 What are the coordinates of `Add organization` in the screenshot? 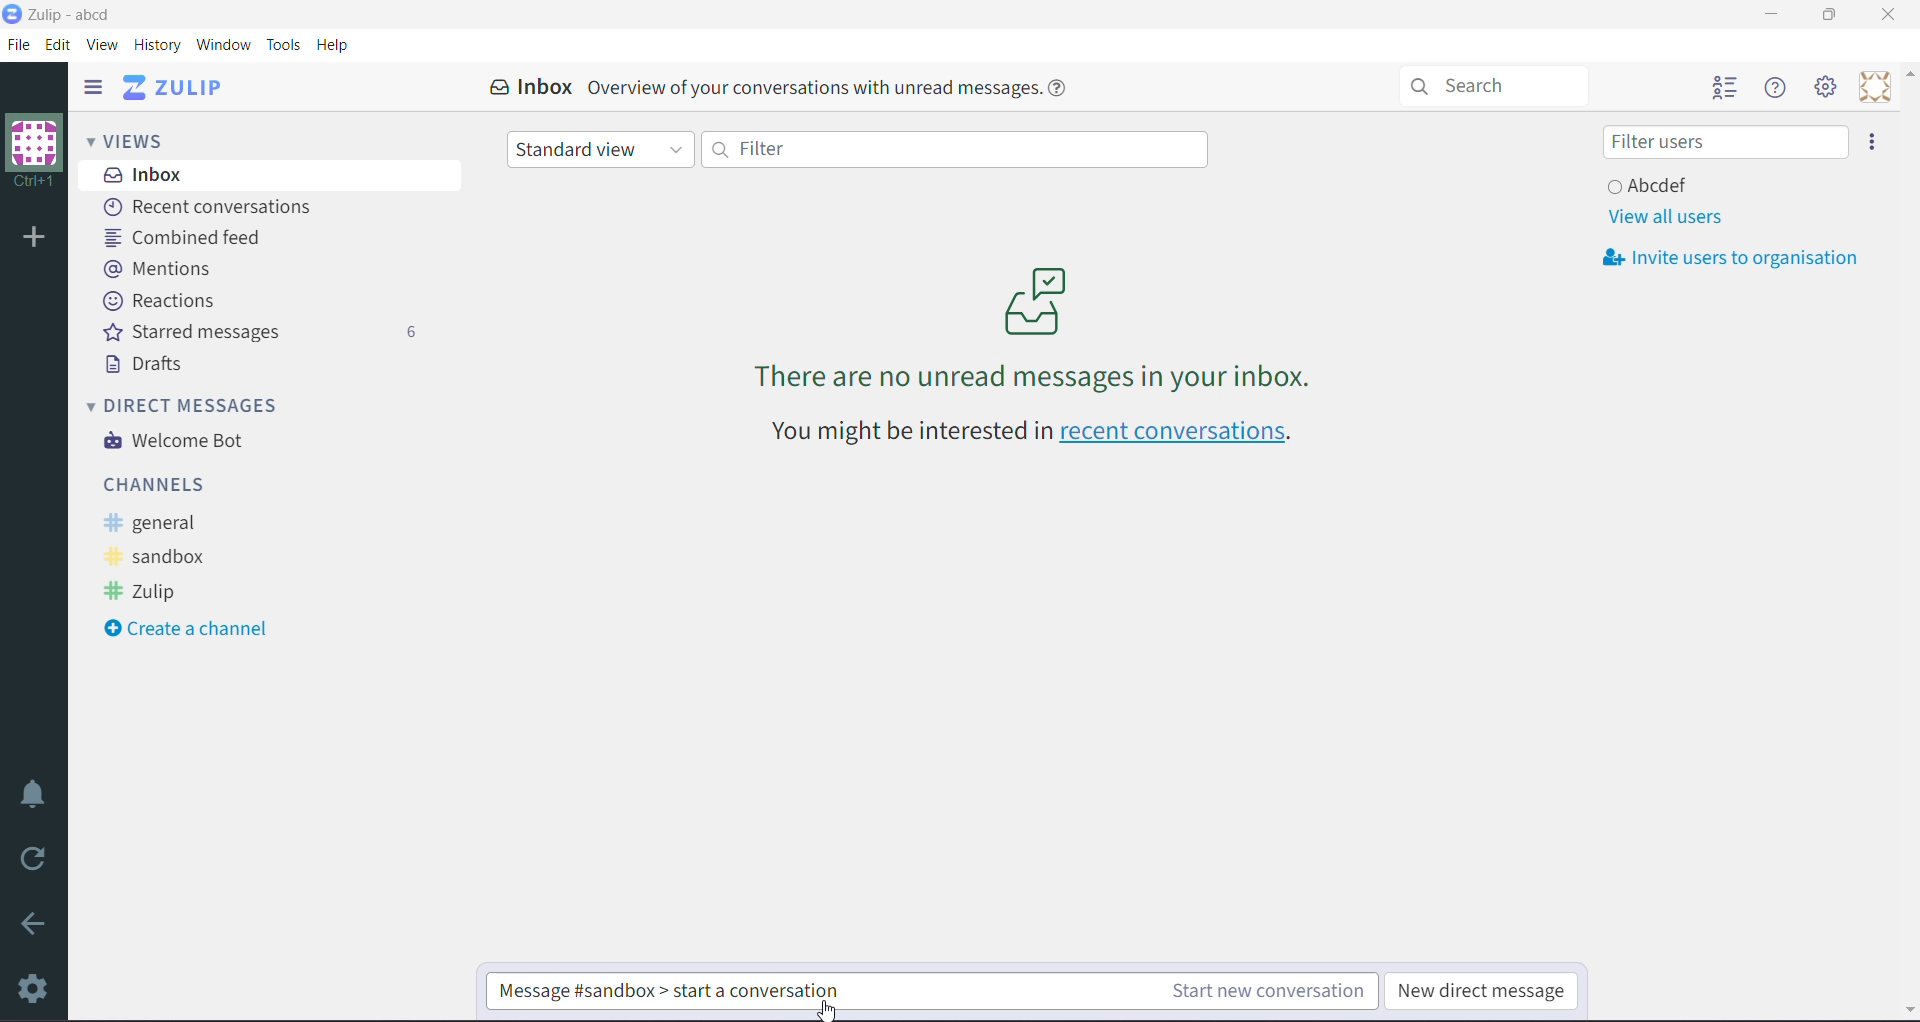 It's located at (32, 239).